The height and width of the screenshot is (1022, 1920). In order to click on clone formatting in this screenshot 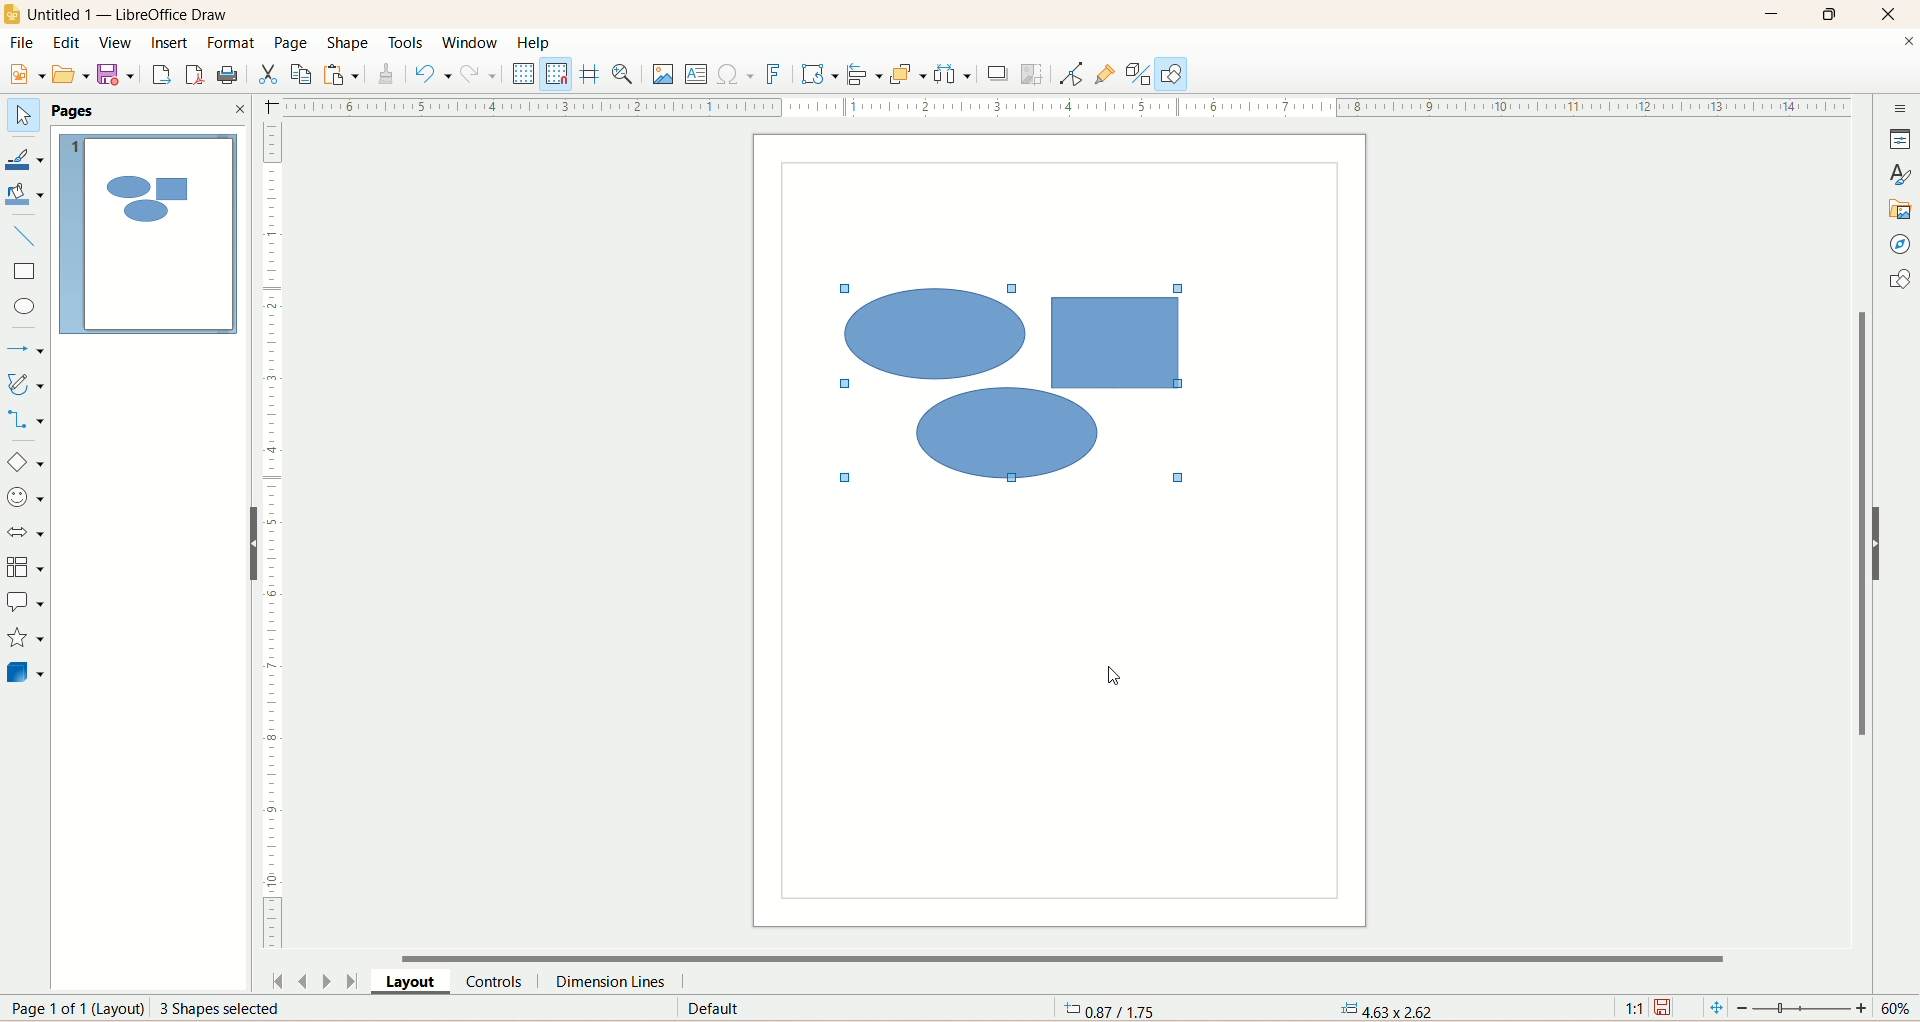, I will do `click(388, 74)`.